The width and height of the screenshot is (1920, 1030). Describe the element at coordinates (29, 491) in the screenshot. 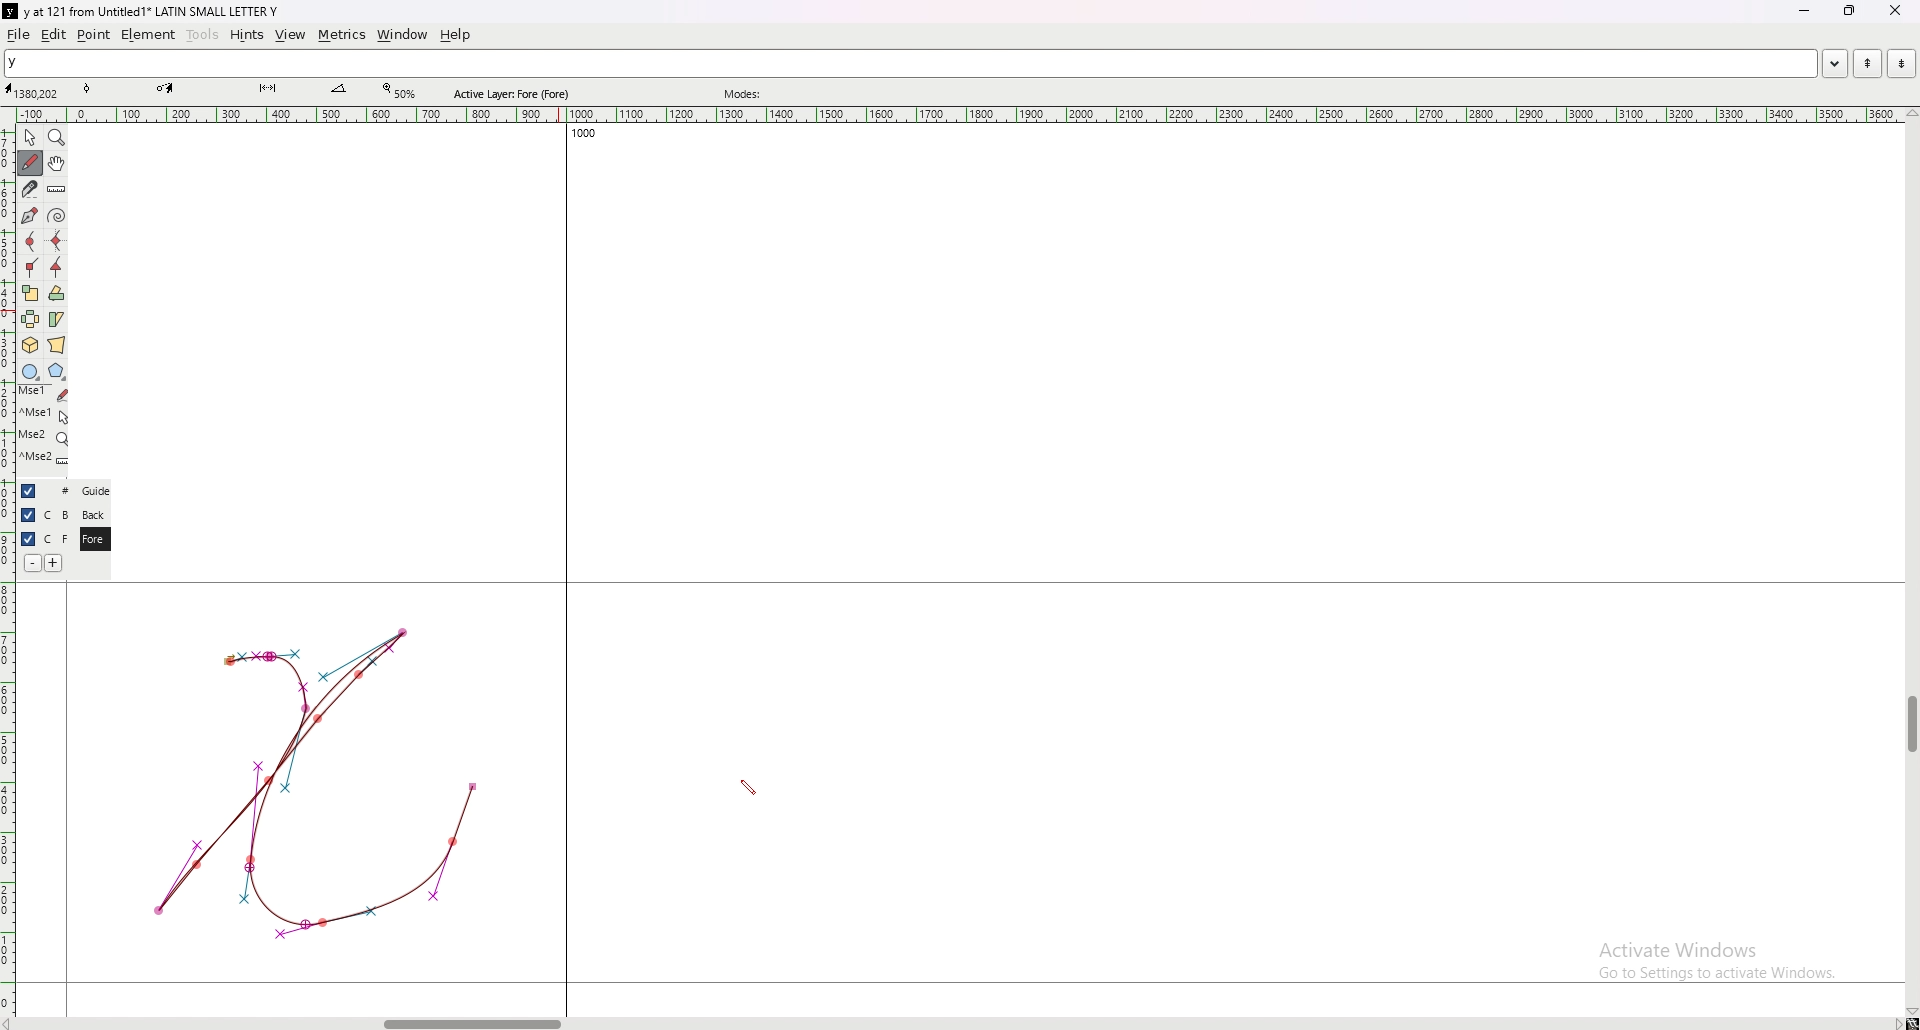

I see `hide layer` at that location.